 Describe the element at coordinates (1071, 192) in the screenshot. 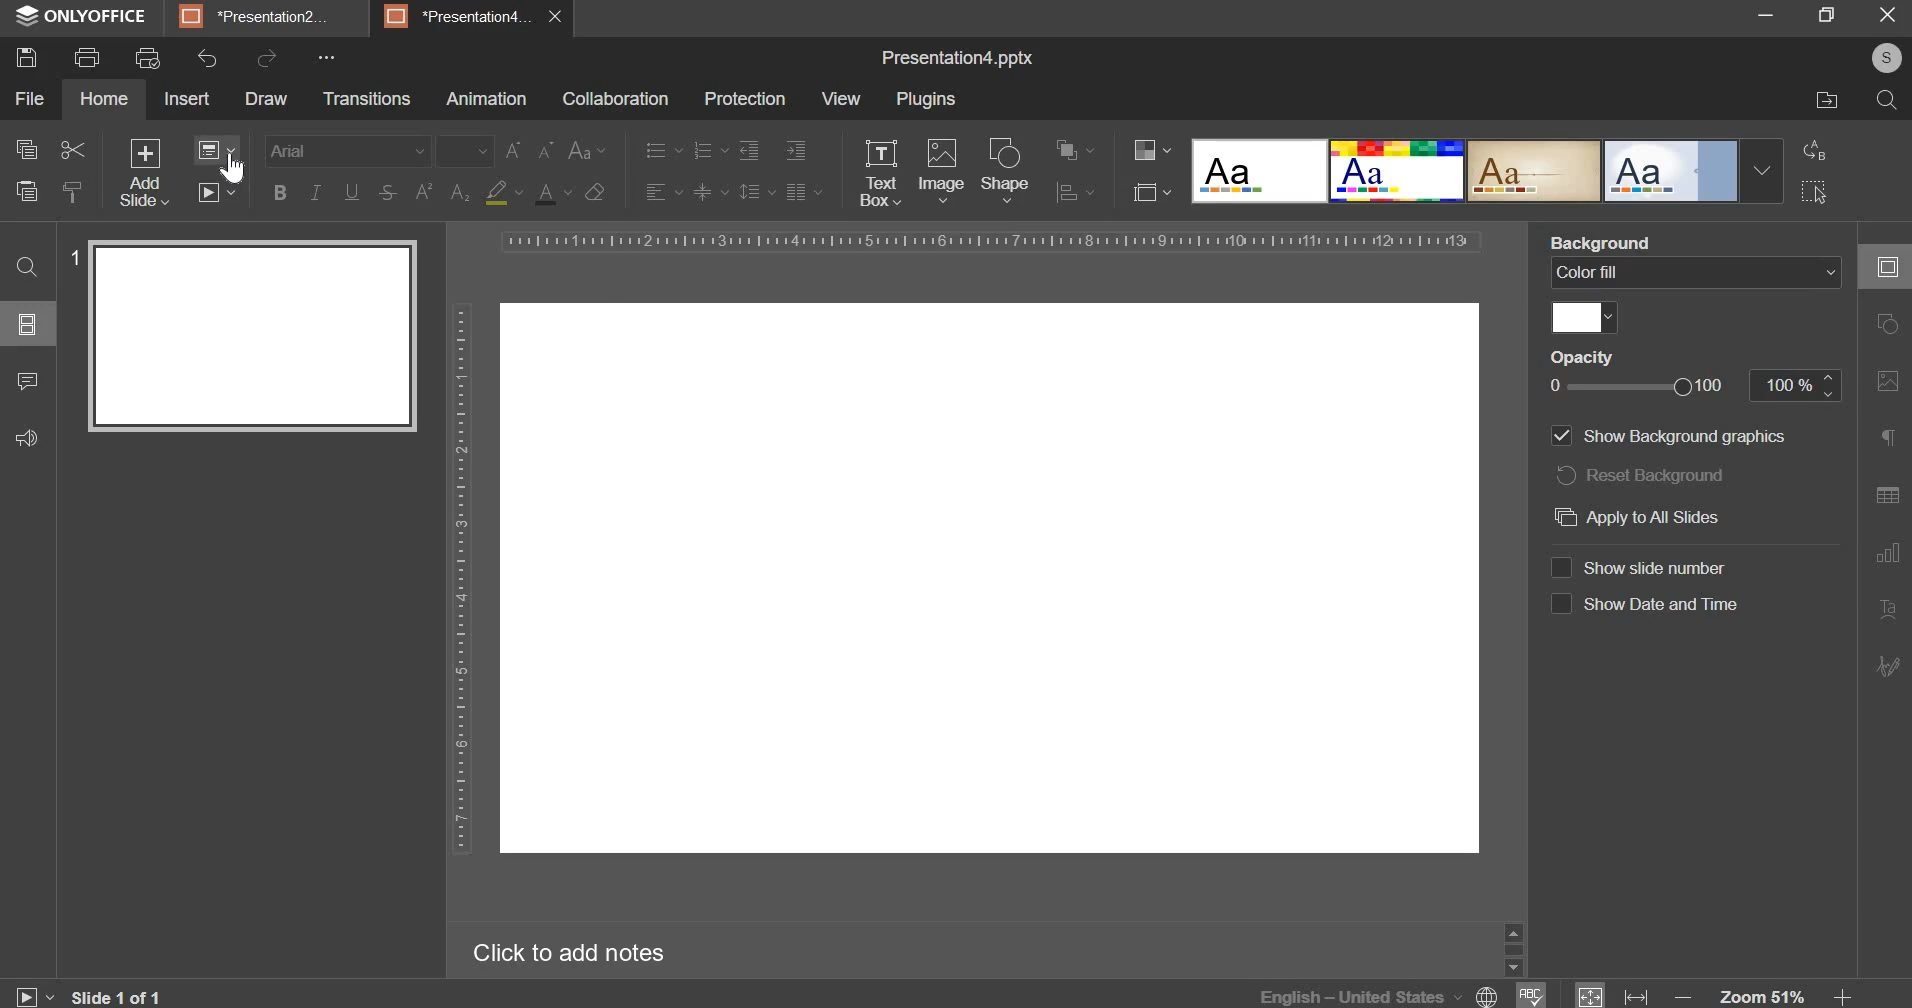

I see `distribution` at that location.